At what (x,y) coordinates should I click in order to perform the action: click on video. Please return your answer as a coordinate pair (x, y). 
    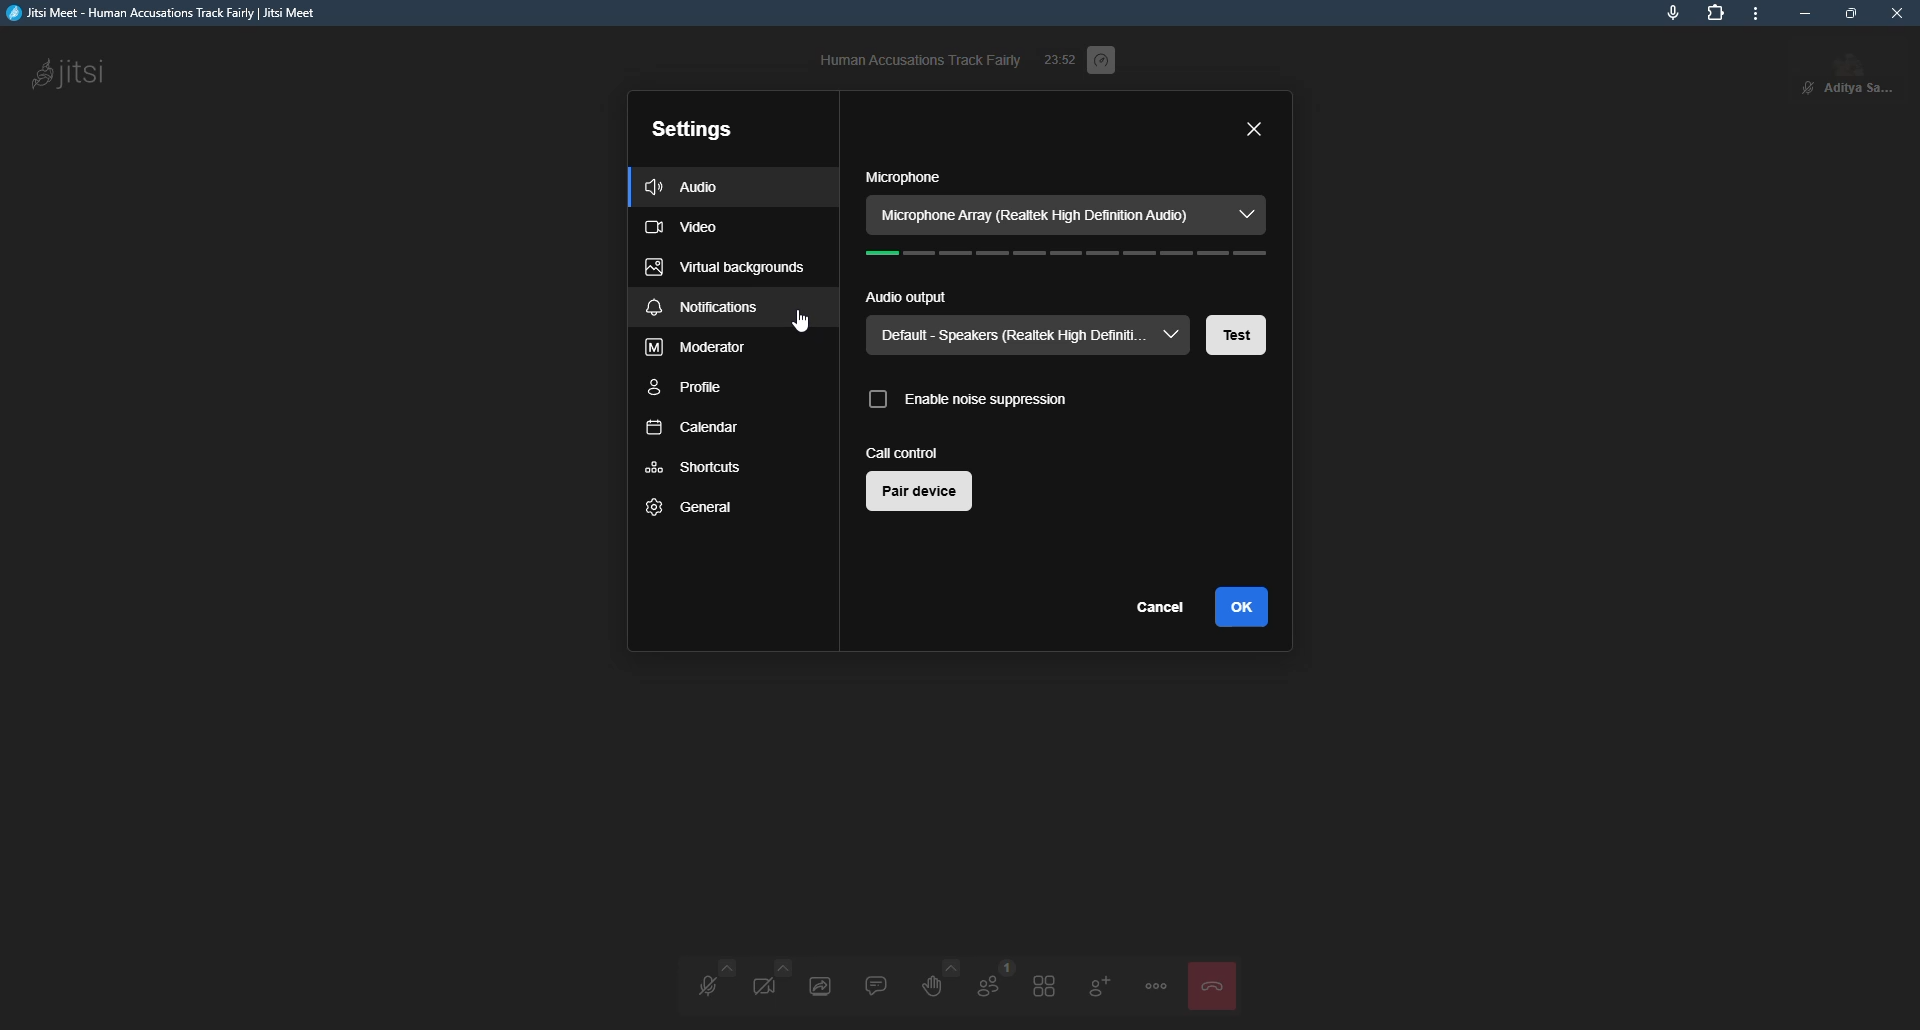
    Looking at the image, I should click on (686, 227).